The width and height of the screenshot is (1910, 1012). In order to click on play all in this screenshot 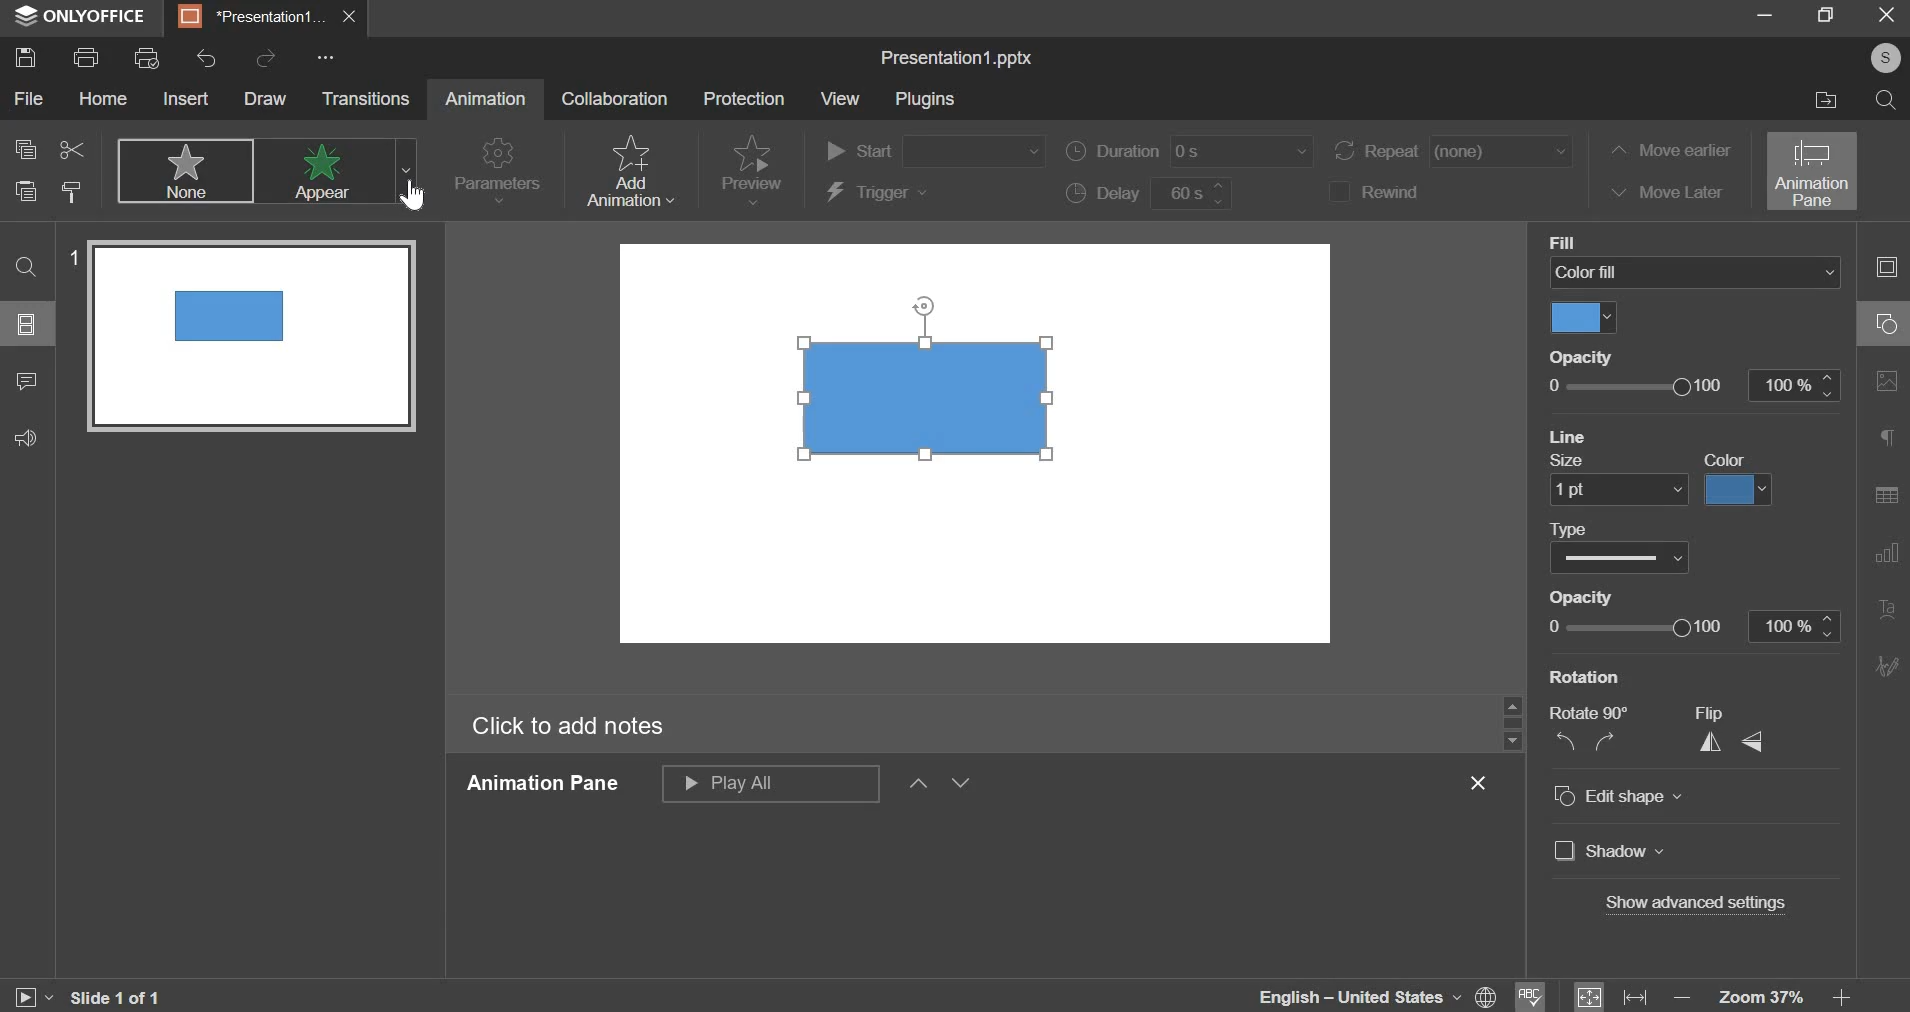, I will do `click(770, 783)`.